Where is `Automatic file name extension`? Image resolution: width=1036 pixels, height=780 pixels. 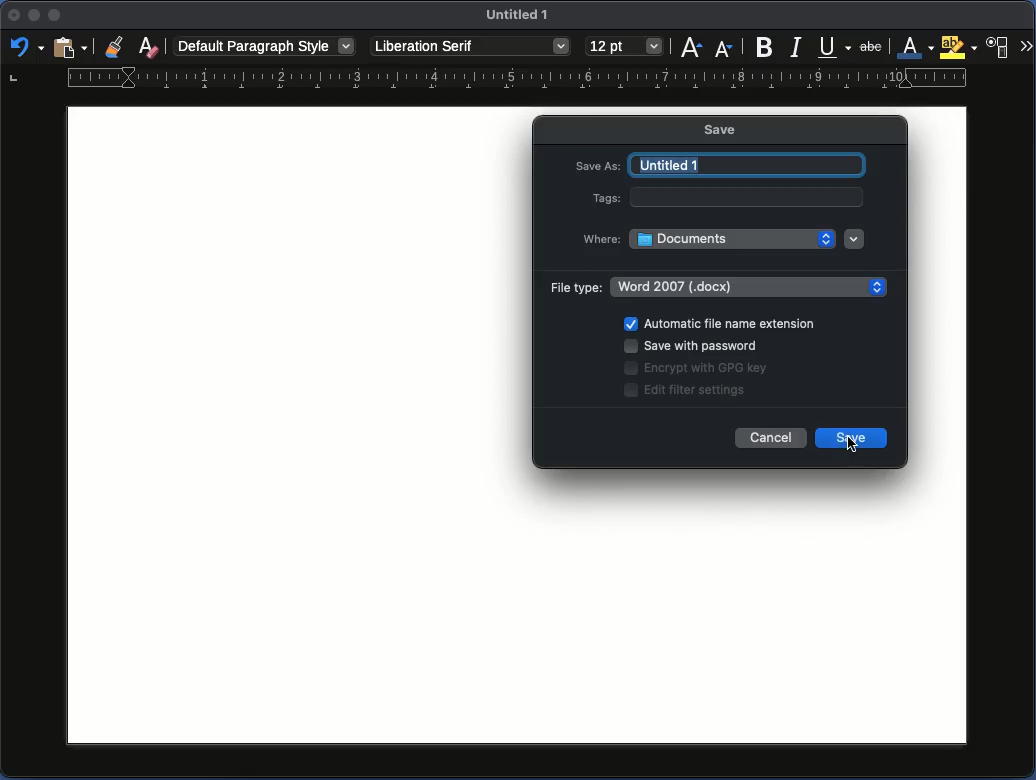
Automatic file name extension is located at coordinates (723, 322).